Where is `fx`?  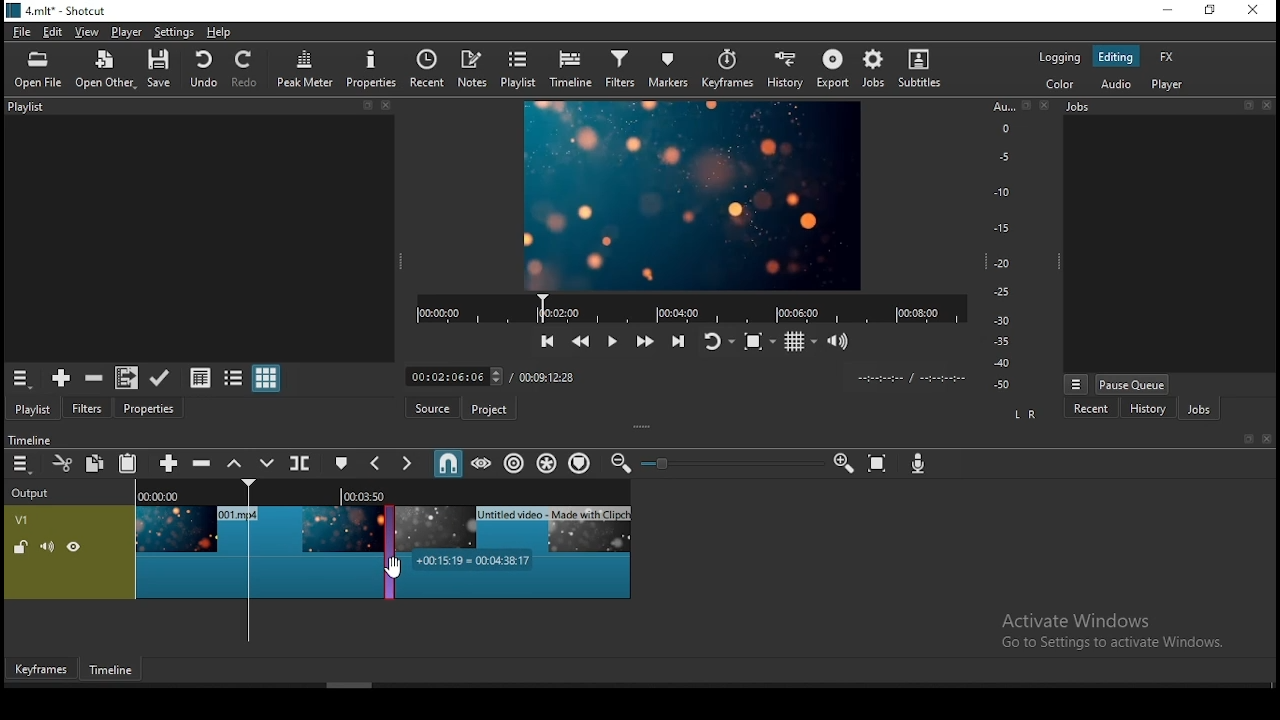
fx is located at coordinates (1167, 57).